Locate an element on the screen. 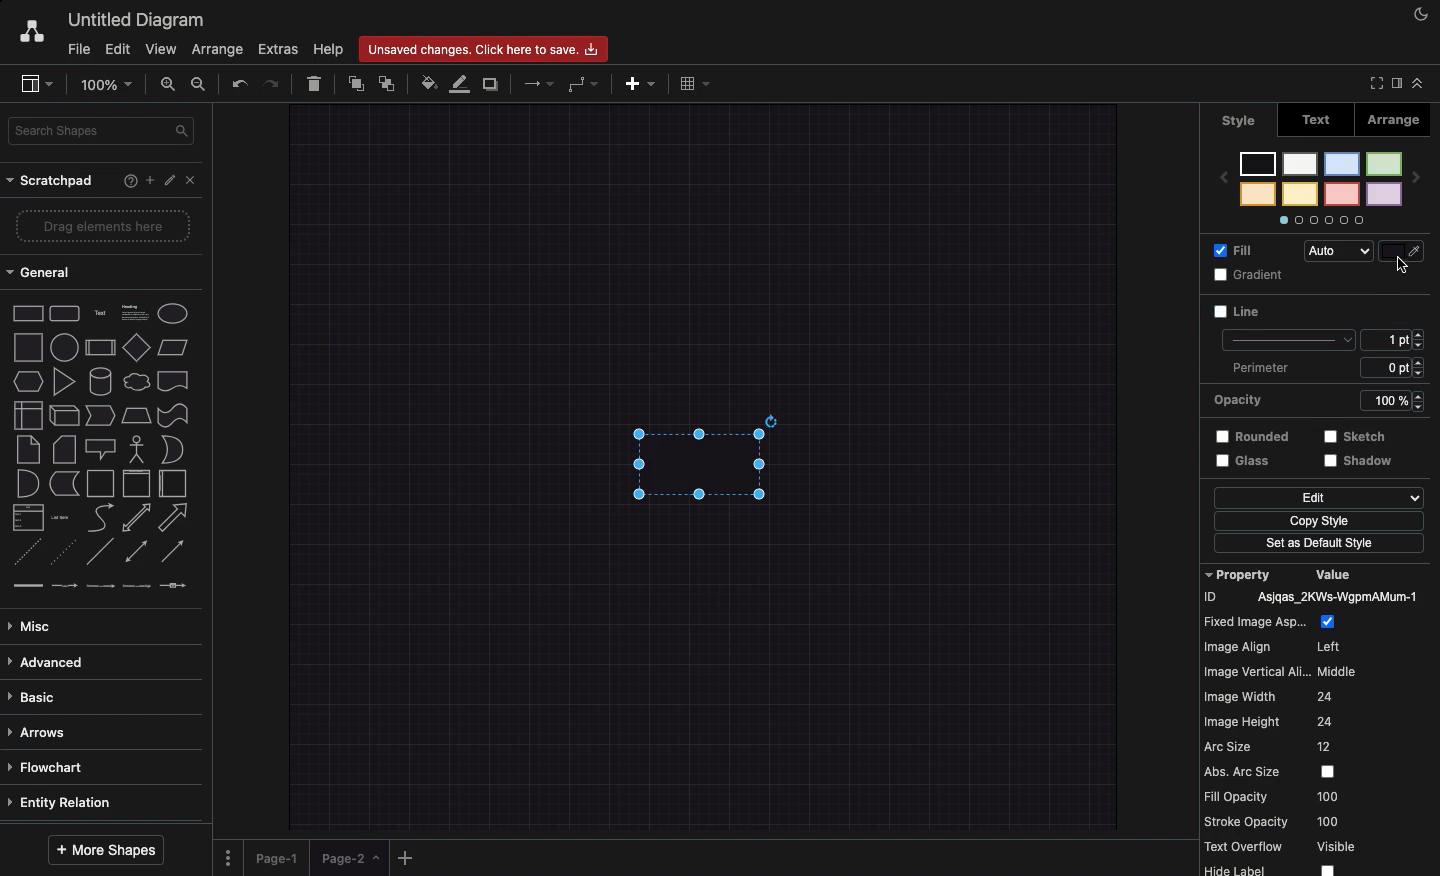  or is located at coordinates (172, 450).